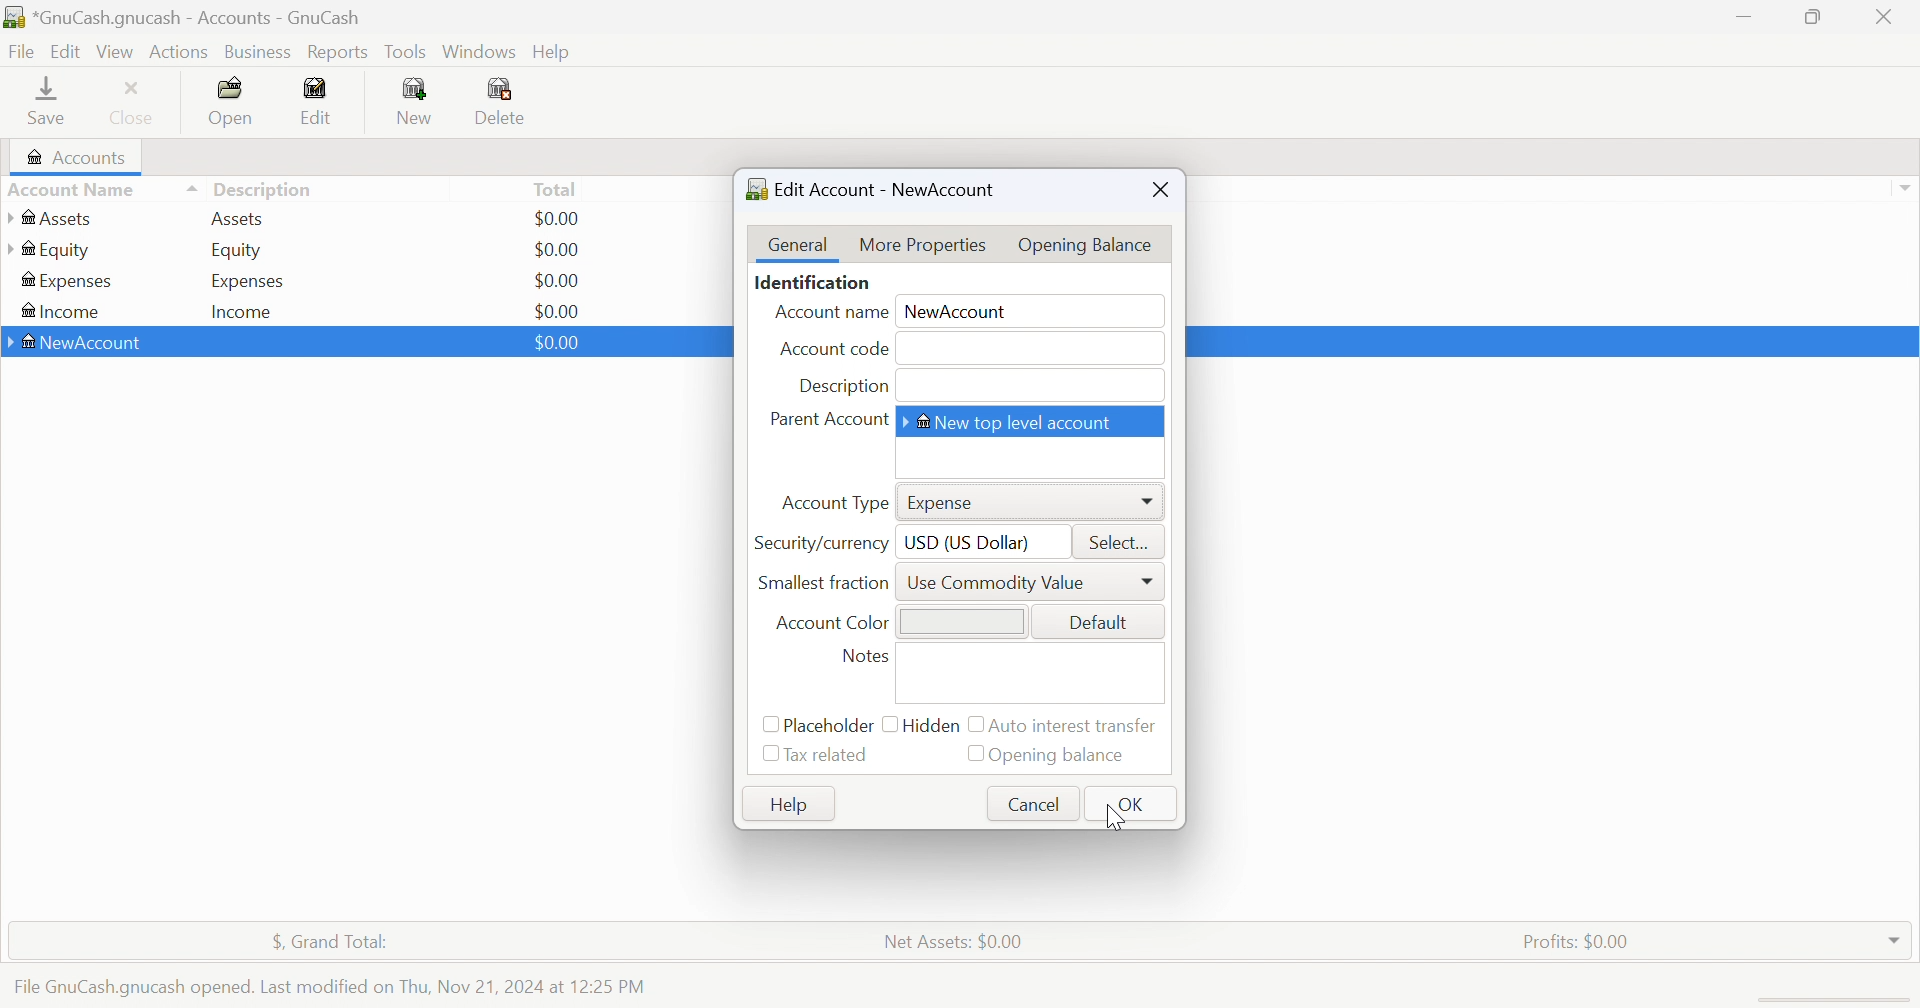 This screenshot has height=1008, width=1920. Describe the element at coordinates (79, 344) in the screenshot. I see `NewAccount` at that location.